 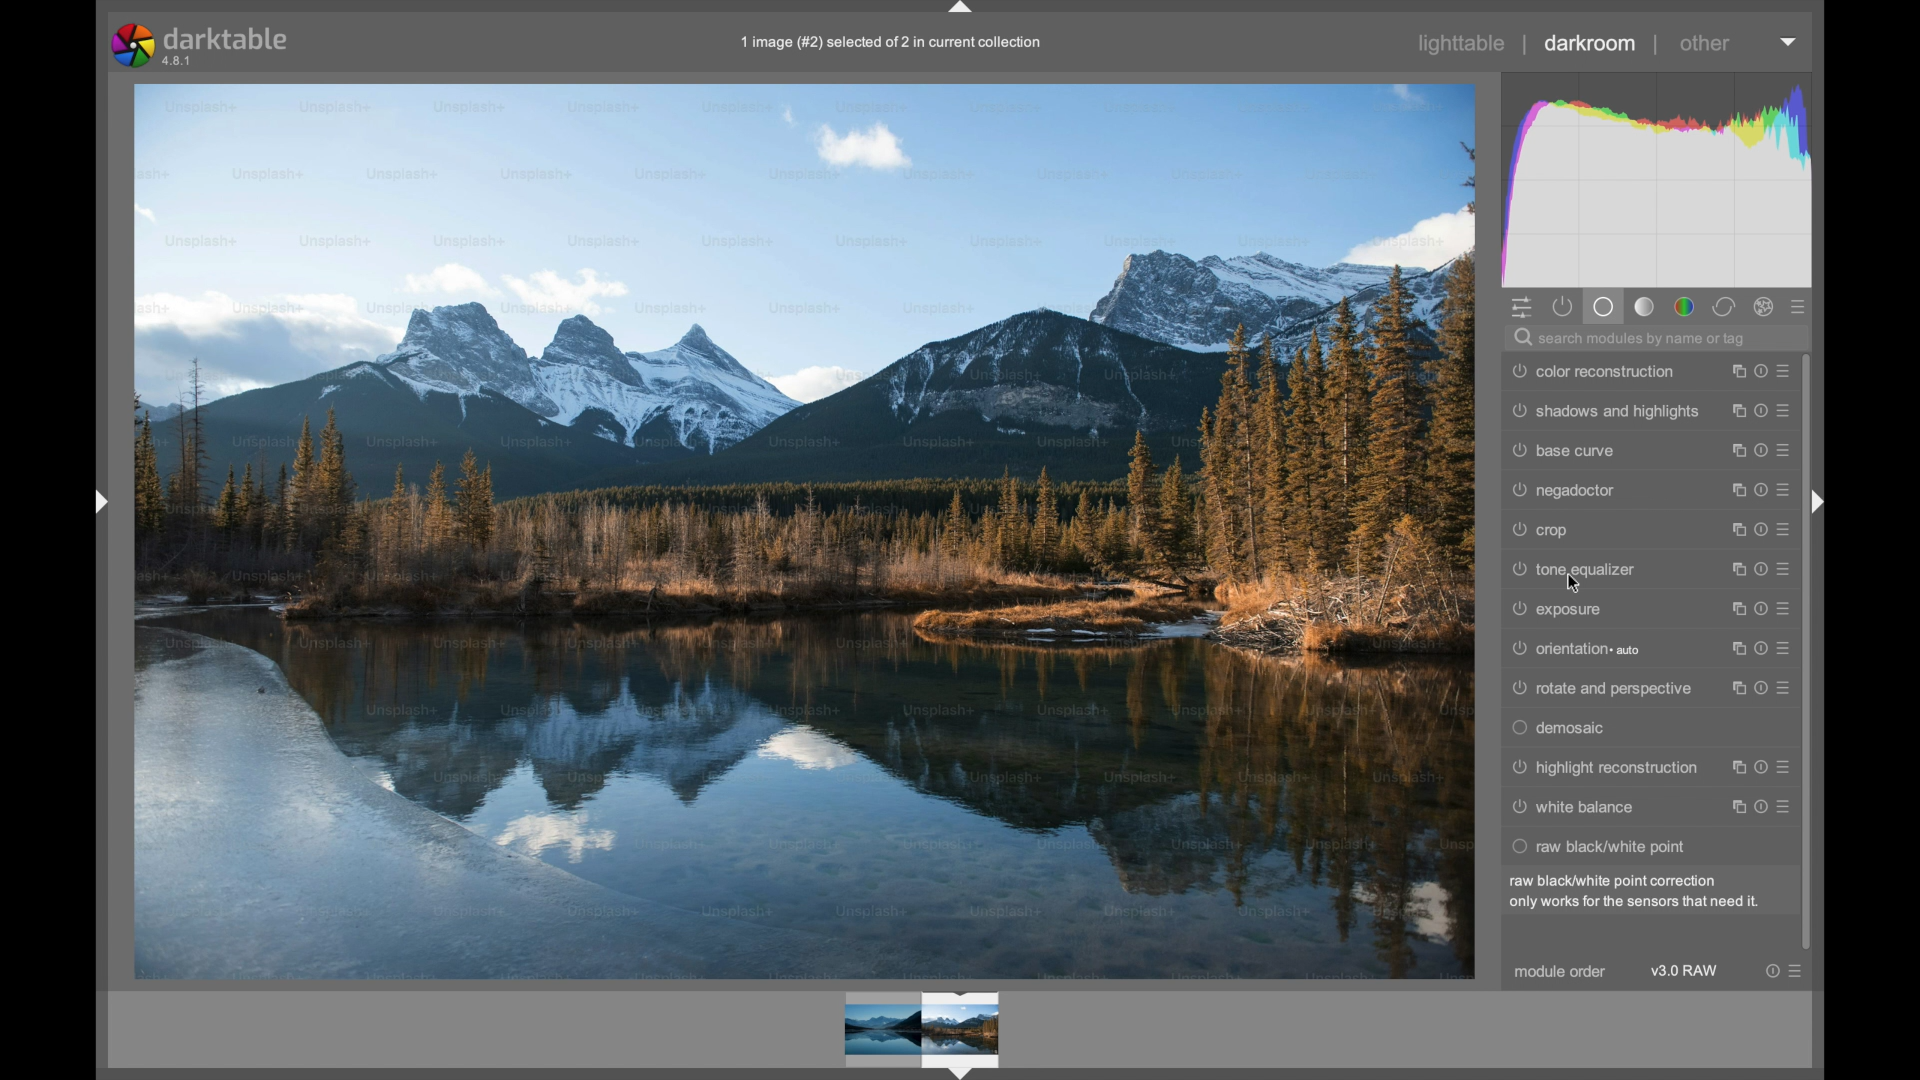 What do you see at coordinates (1725, 307) in the screenshot?
I see `correct` at bounding box center [1725, 307].